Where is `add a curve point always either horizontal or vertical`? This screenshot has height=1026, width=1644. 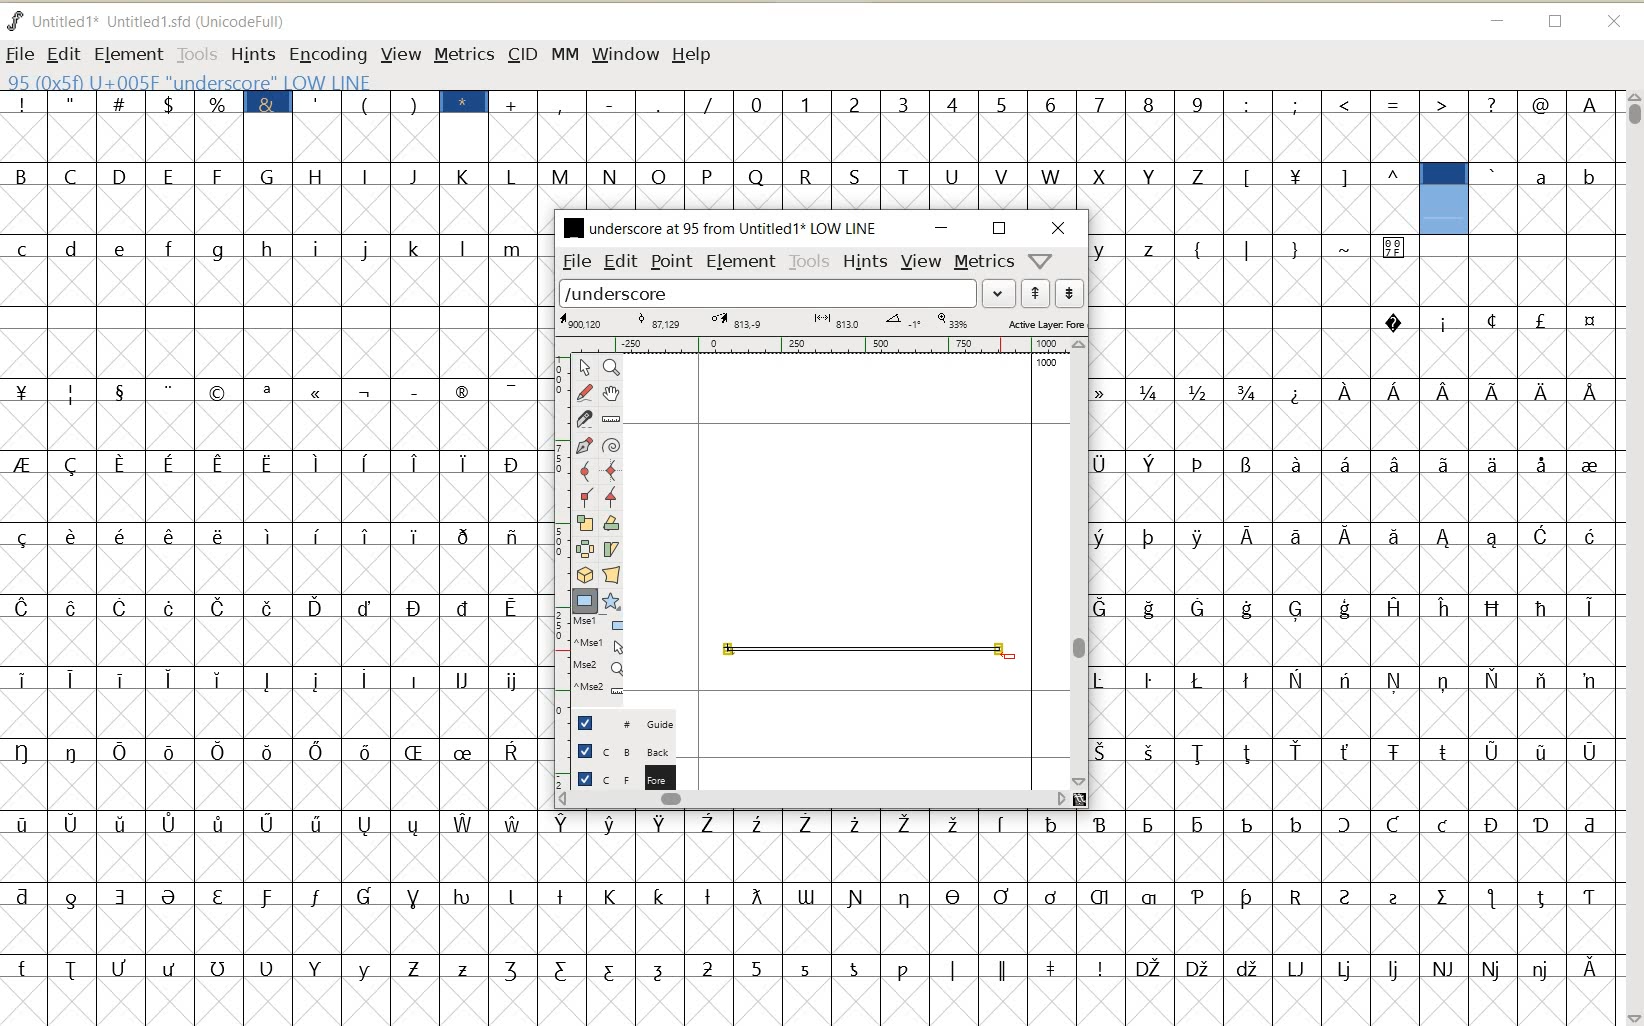
add a curve point always either horizontal or vertical is located at coordinates (612, 469).